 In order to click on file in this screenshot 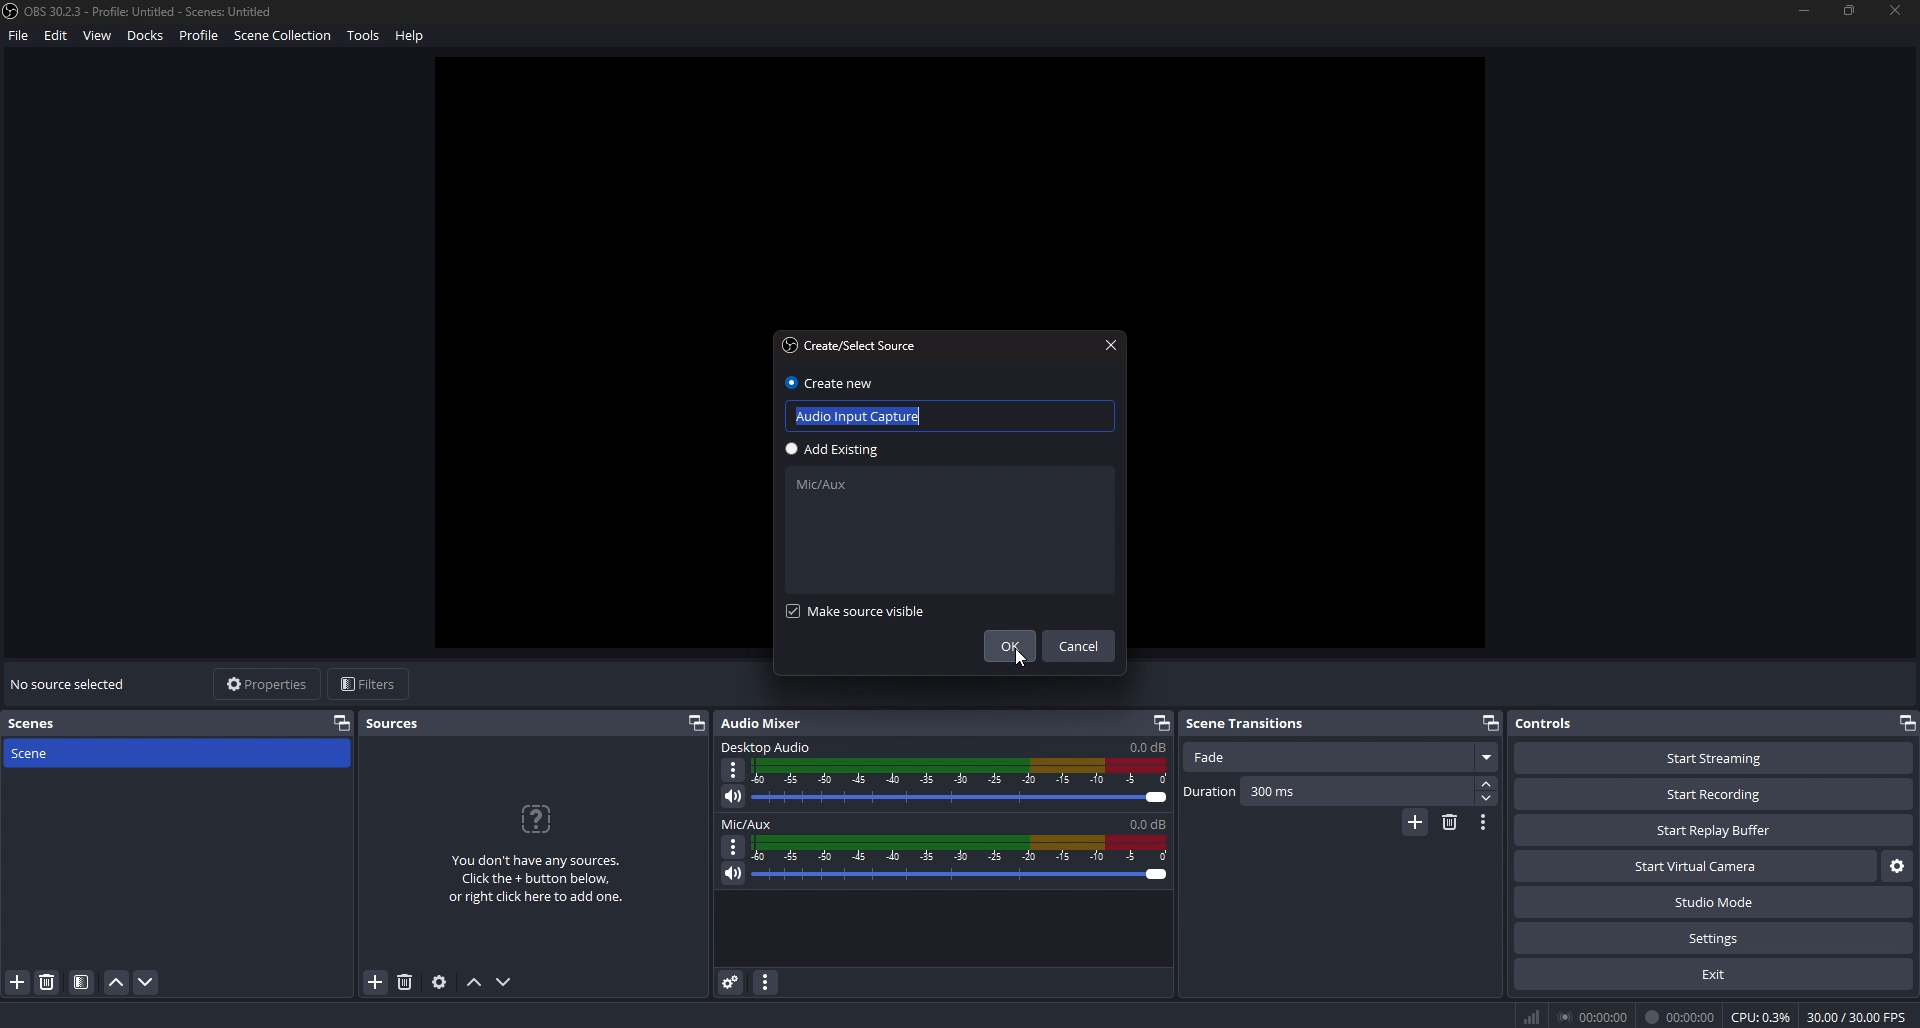, I will do `click(17, 40)`.